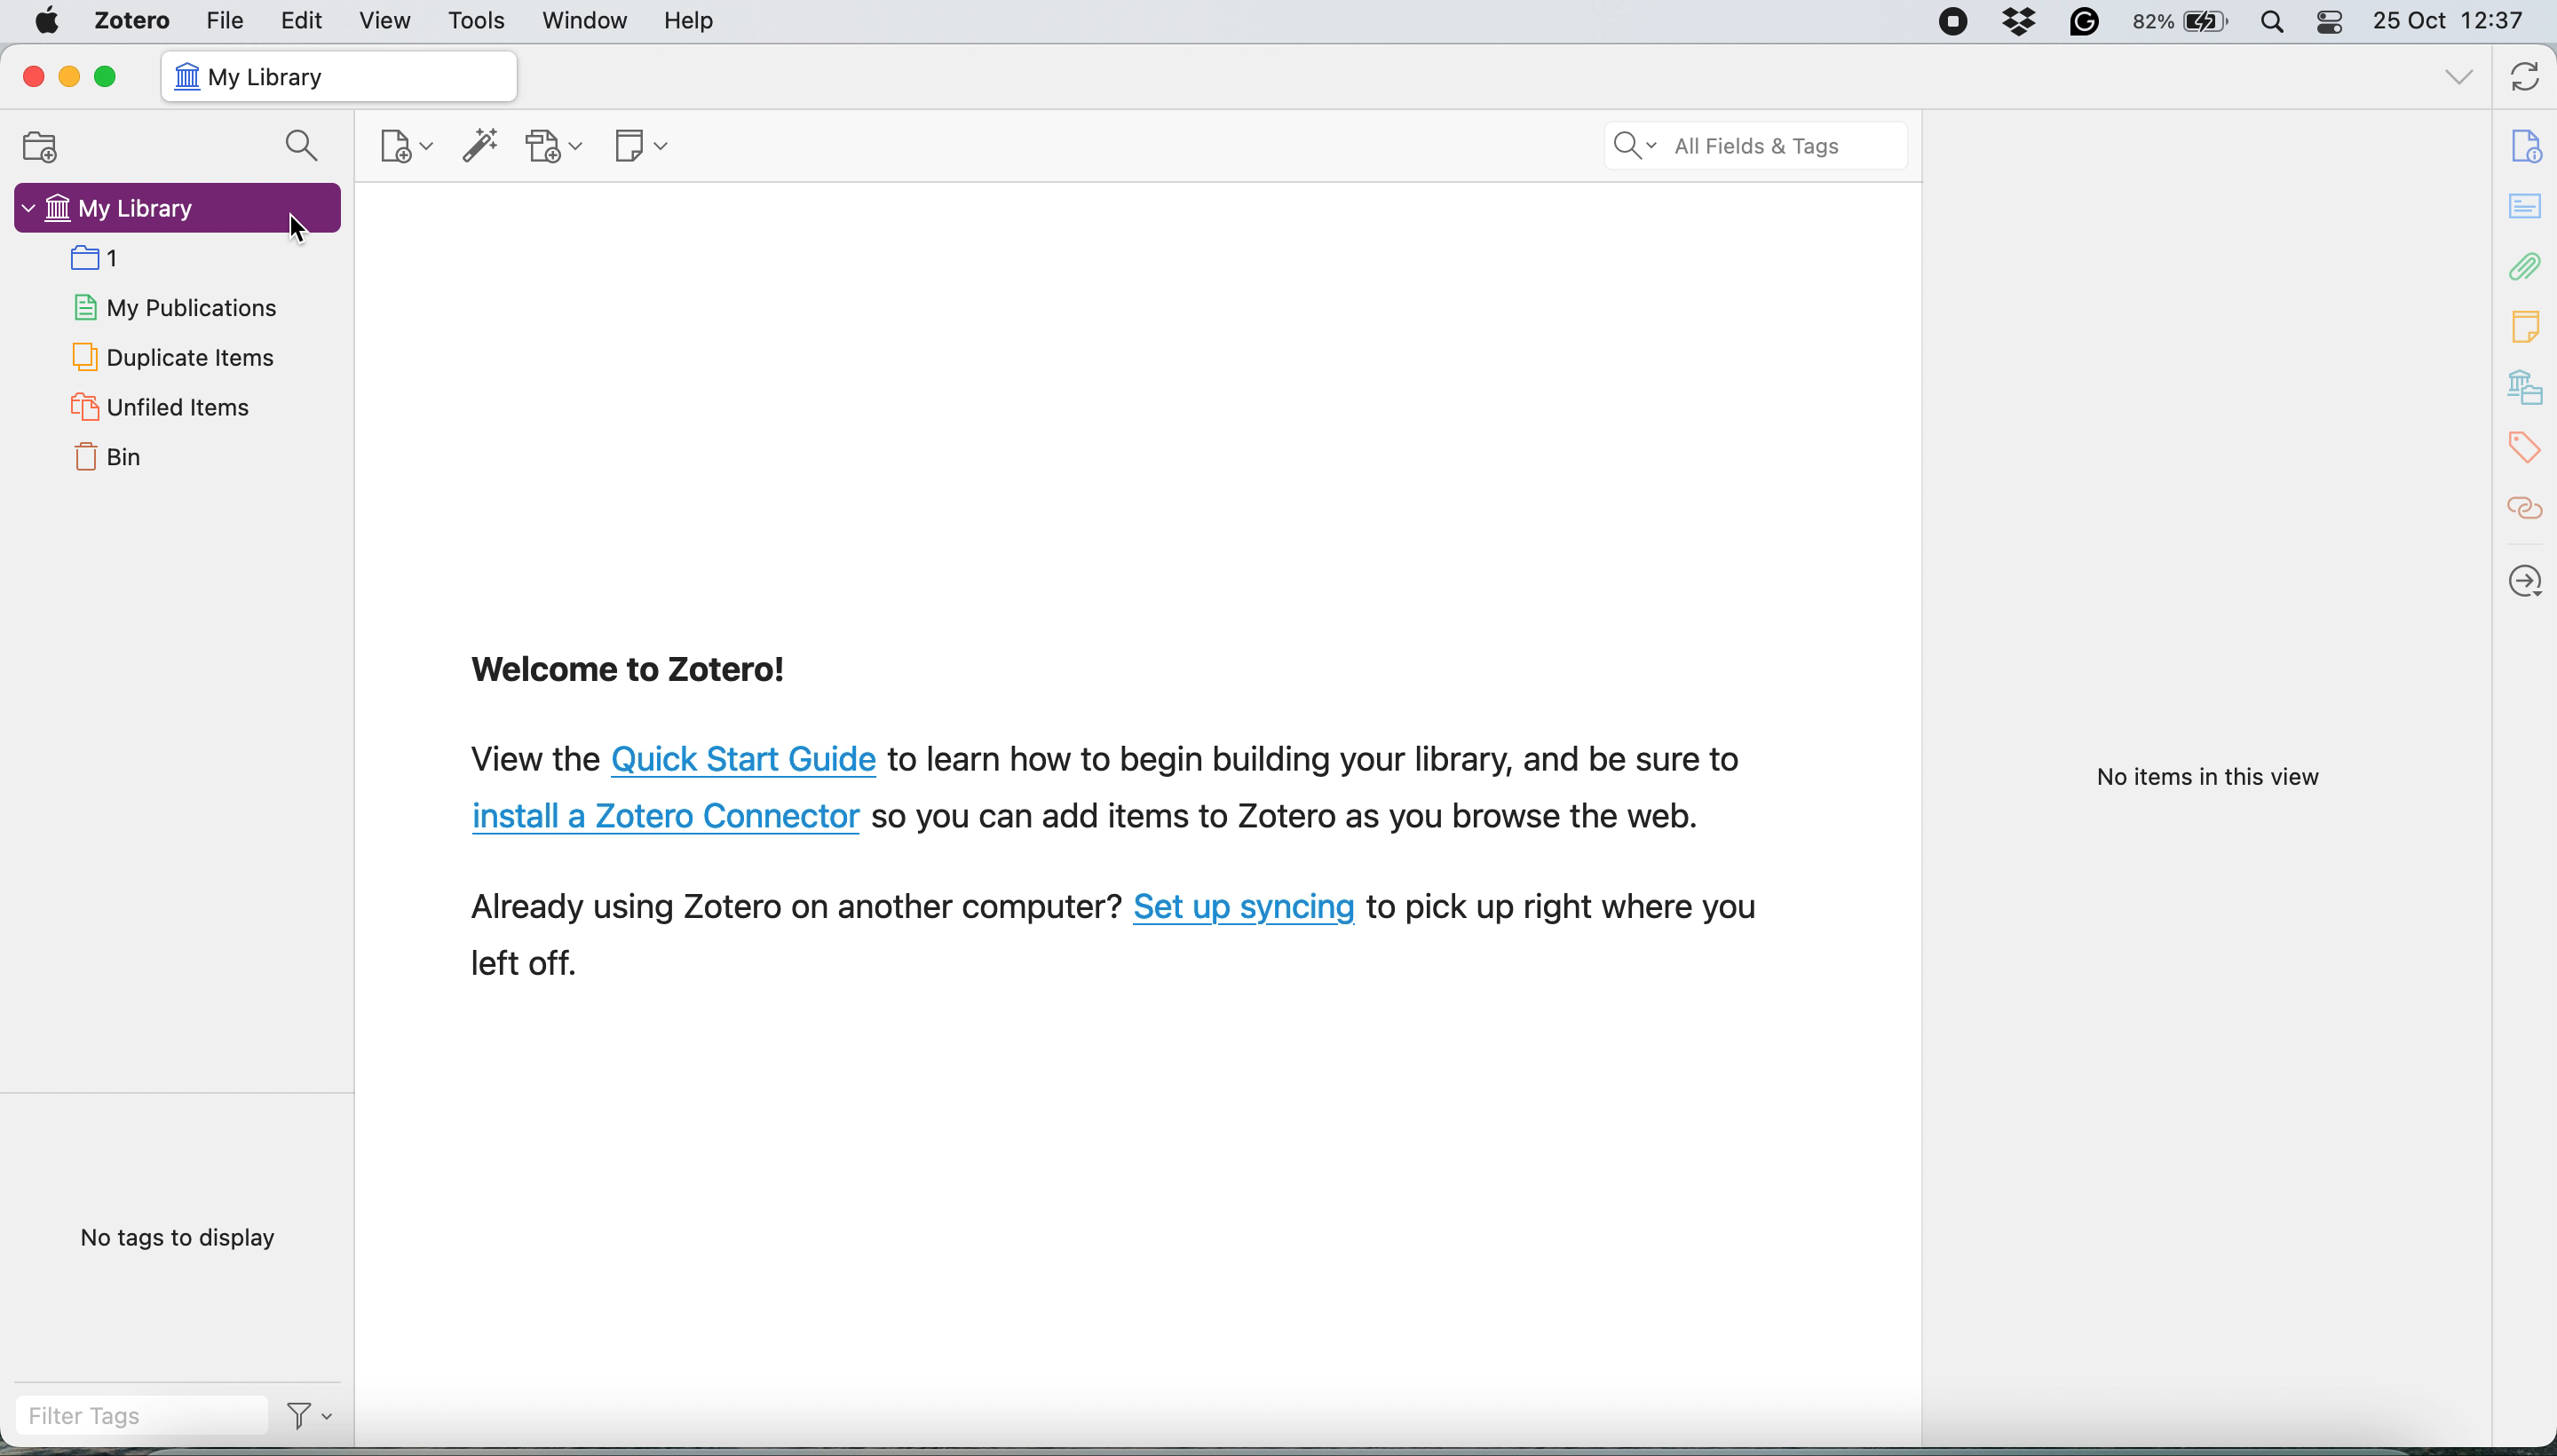 The width and height of the screenshot is (2557, 1456). I want to click on attachements, so click(2528, 270).